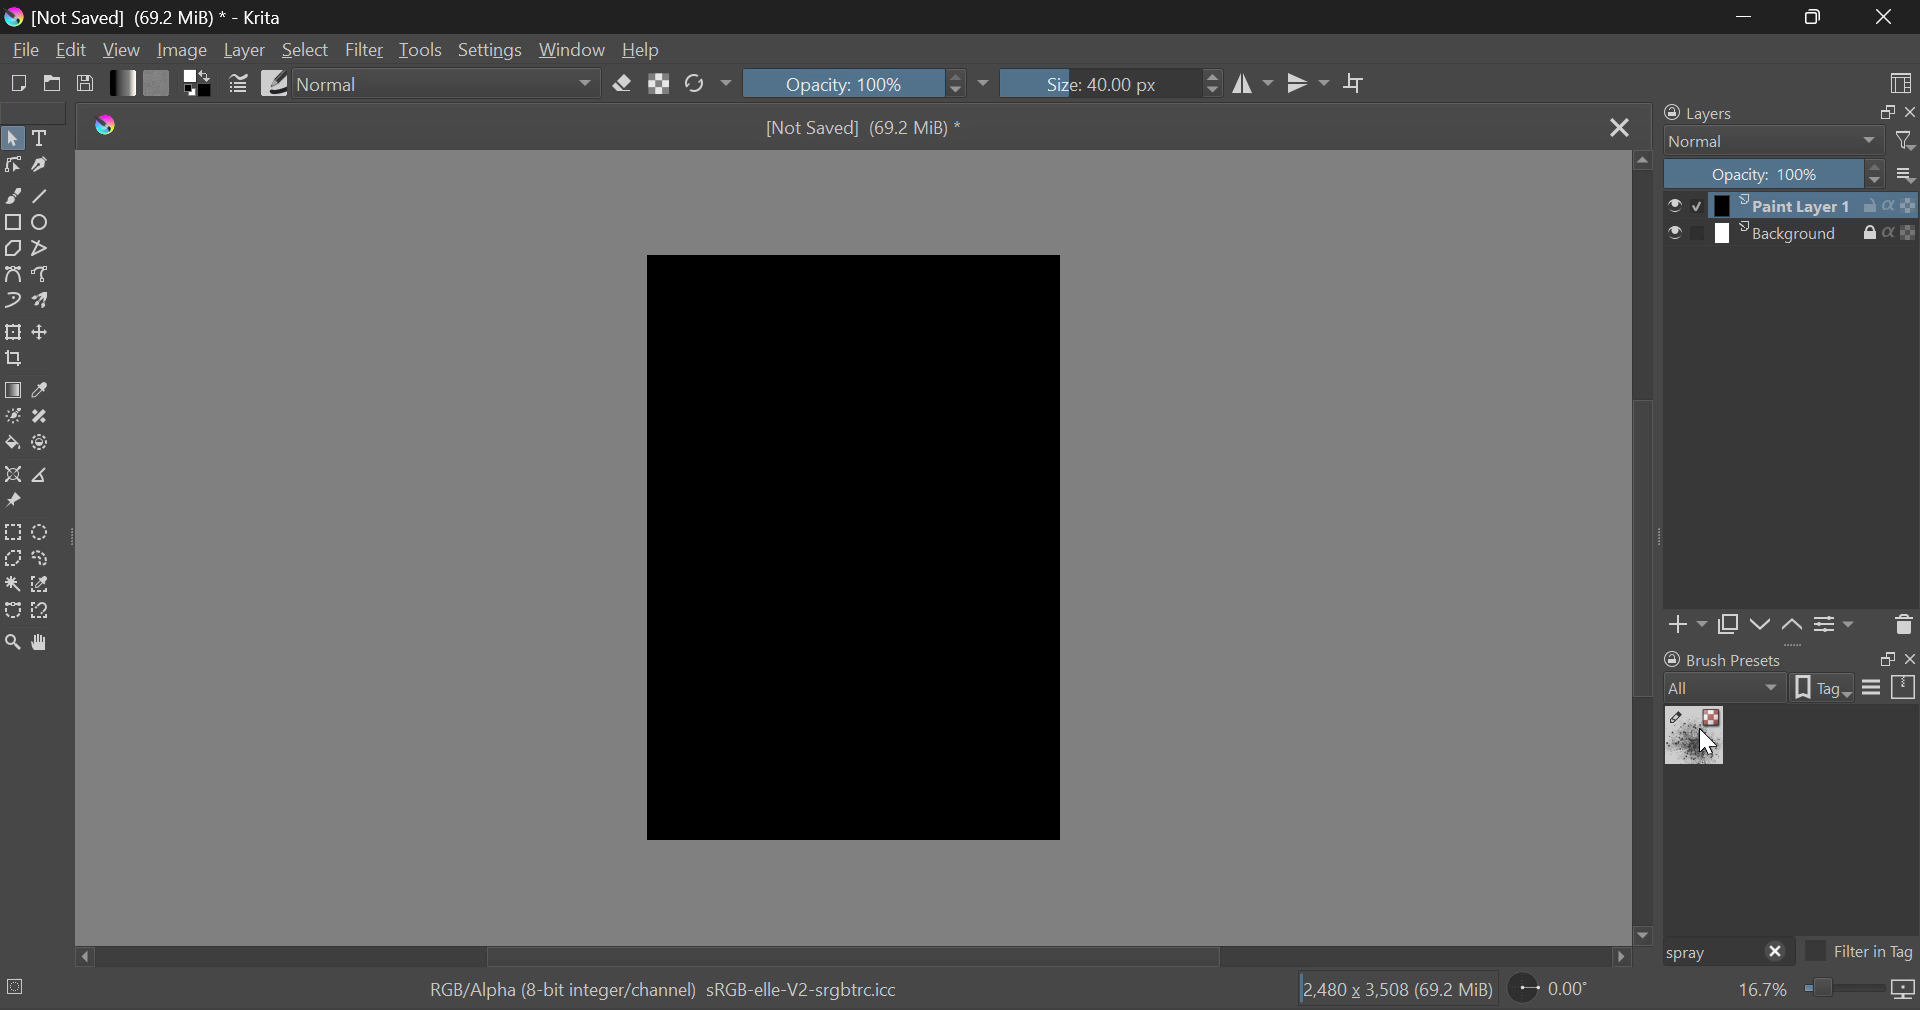  Describe the element at coordinates (13, 533) in the screenshot. I see `Rectangular Selection` at that location.